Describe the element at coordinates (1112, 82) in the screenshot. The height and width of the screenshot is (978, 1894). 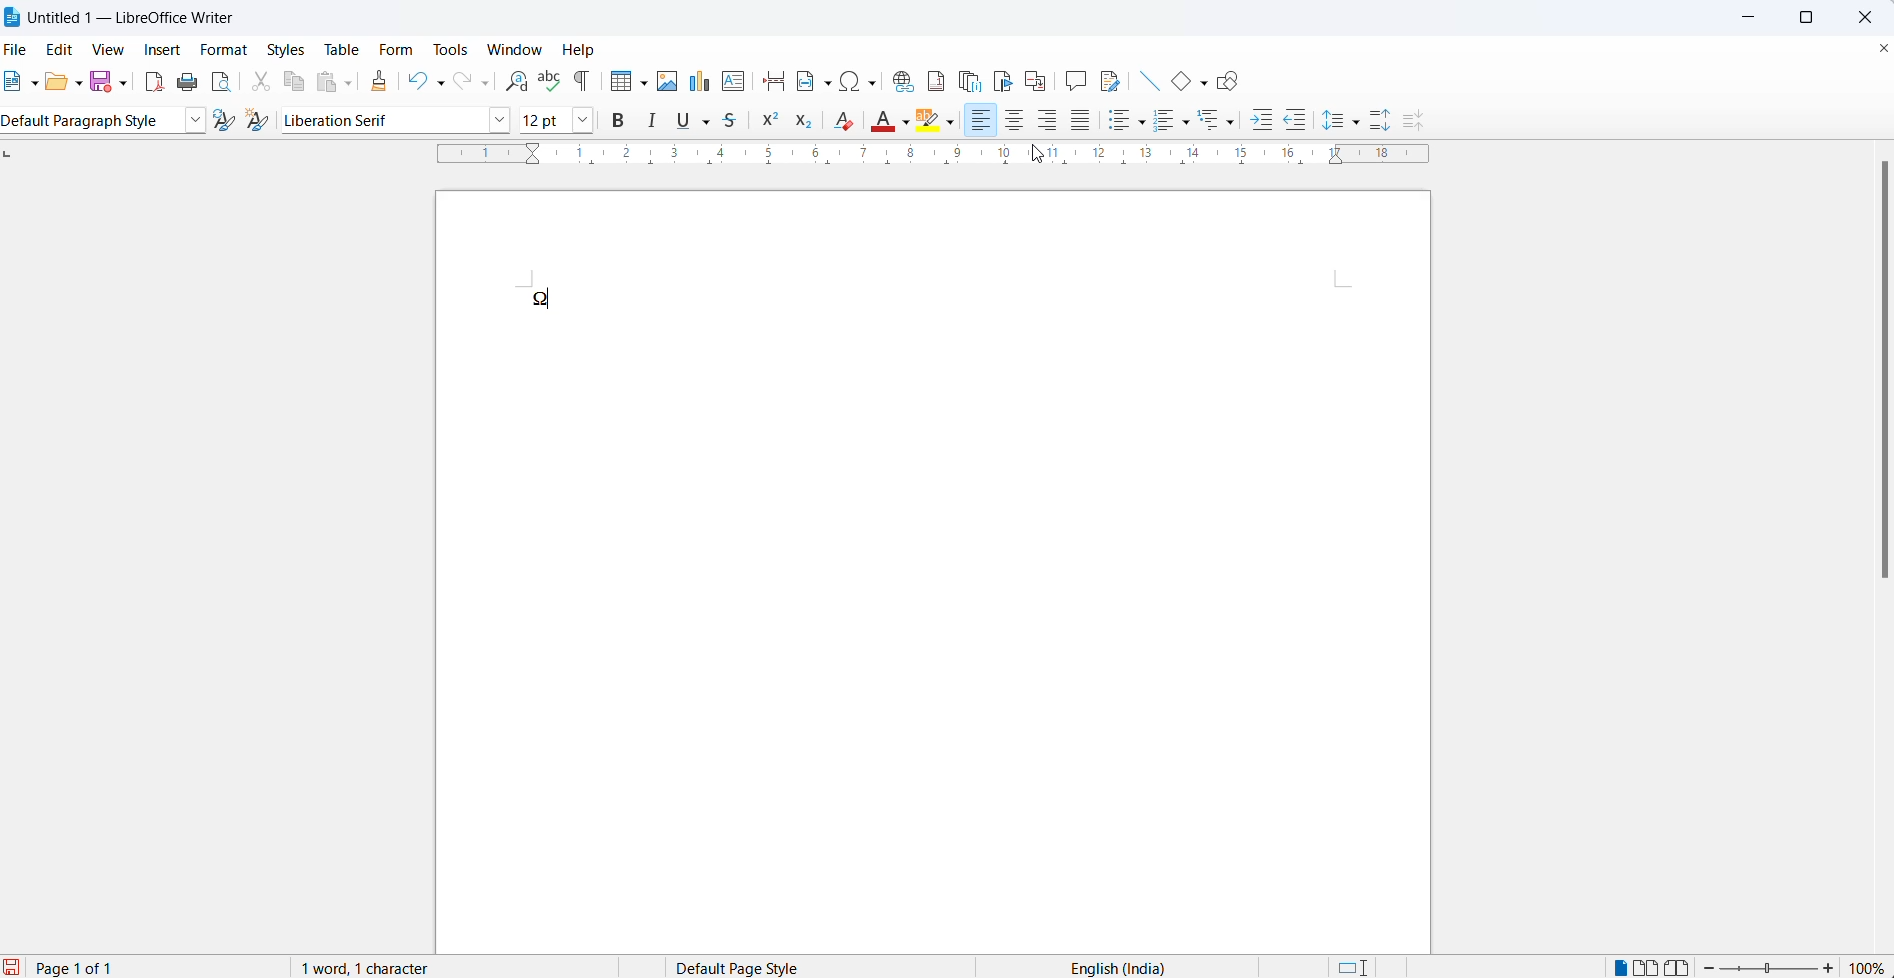
I see `show track changes functions` at that location.